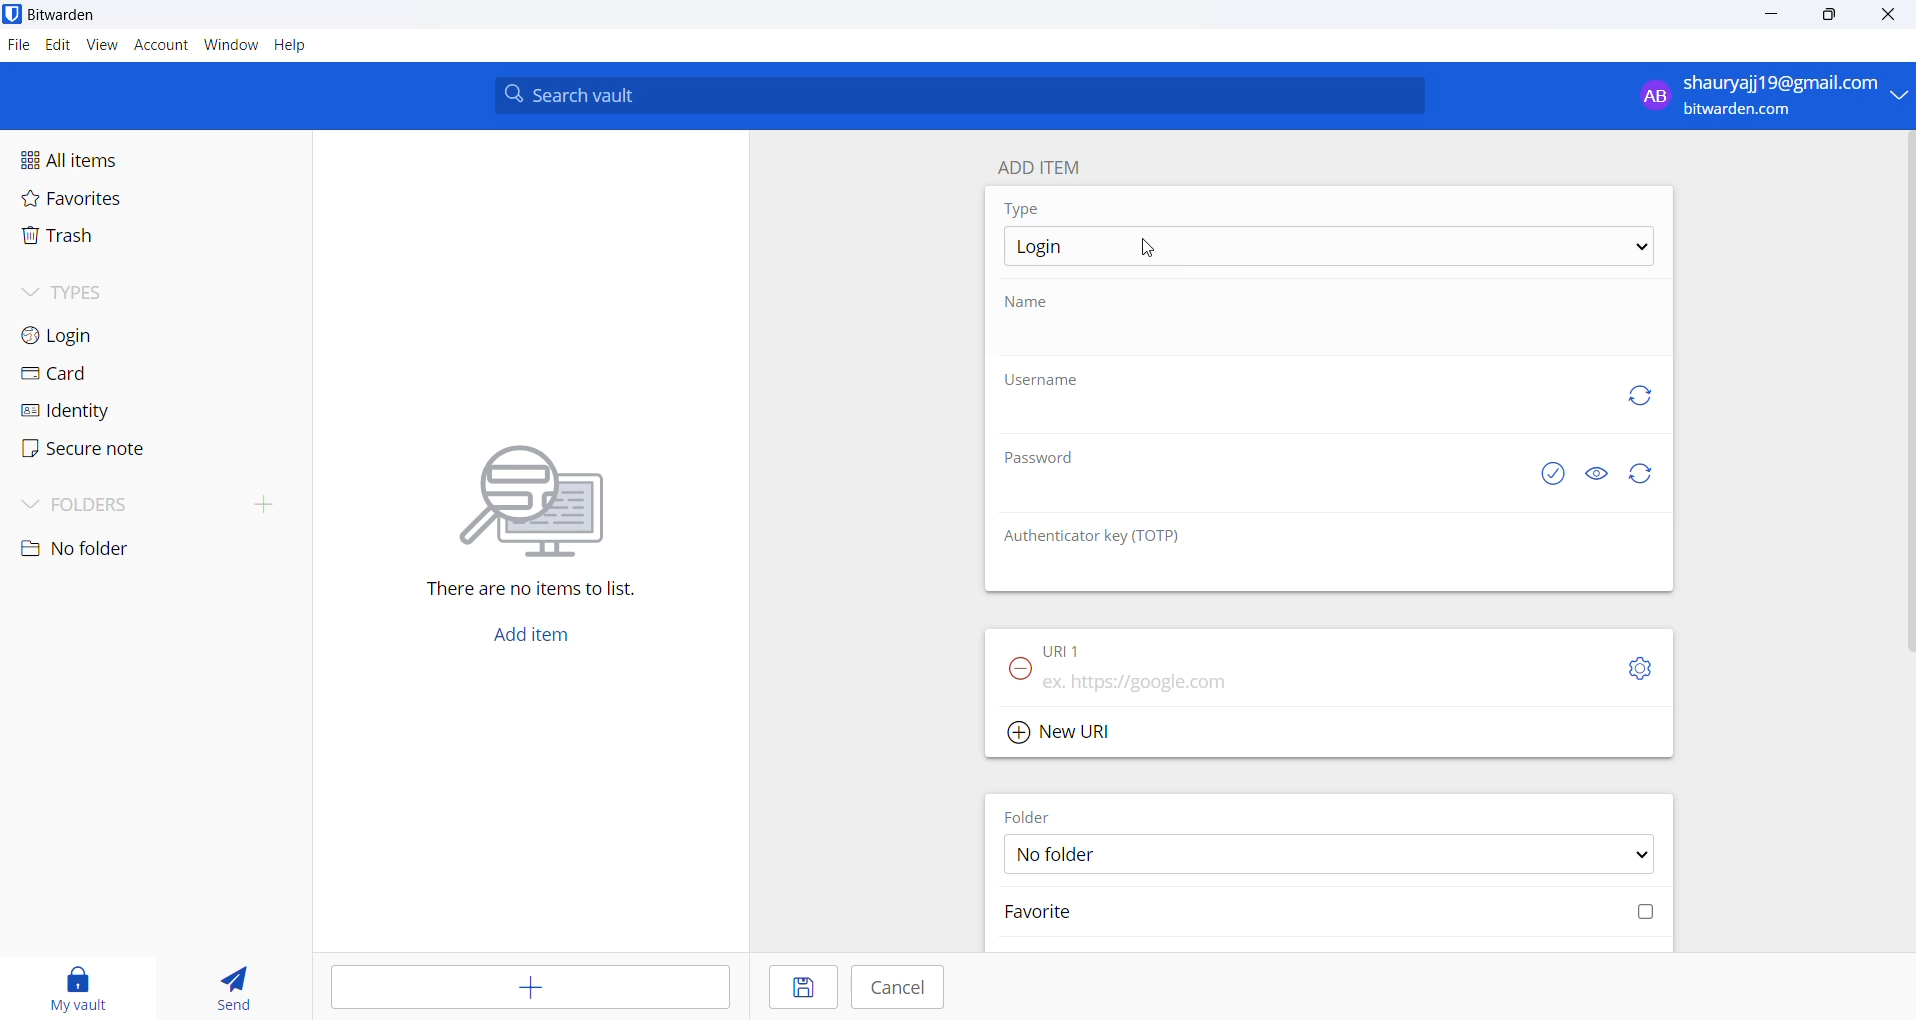  I want to click on otp text box, so click(1242, 570).